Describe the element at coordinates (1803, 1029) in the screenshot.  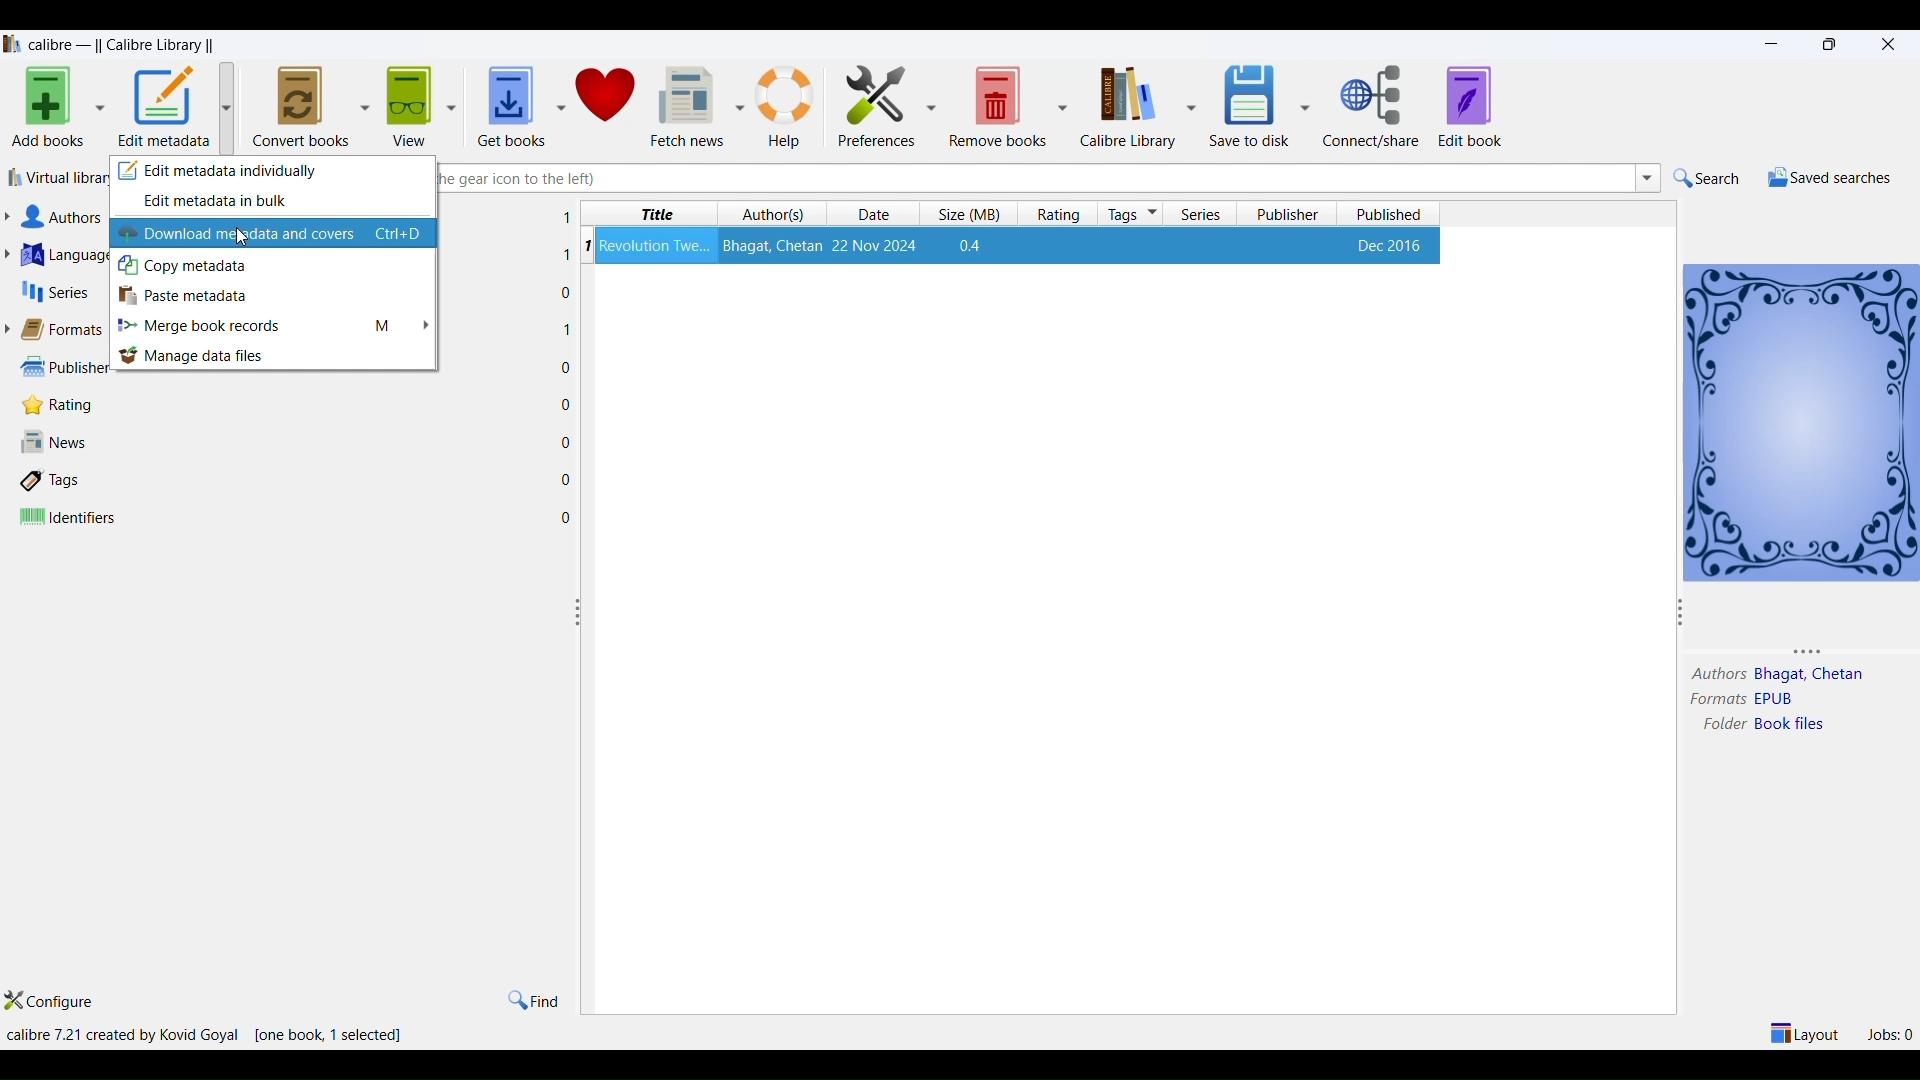
I see `layout` at that location.